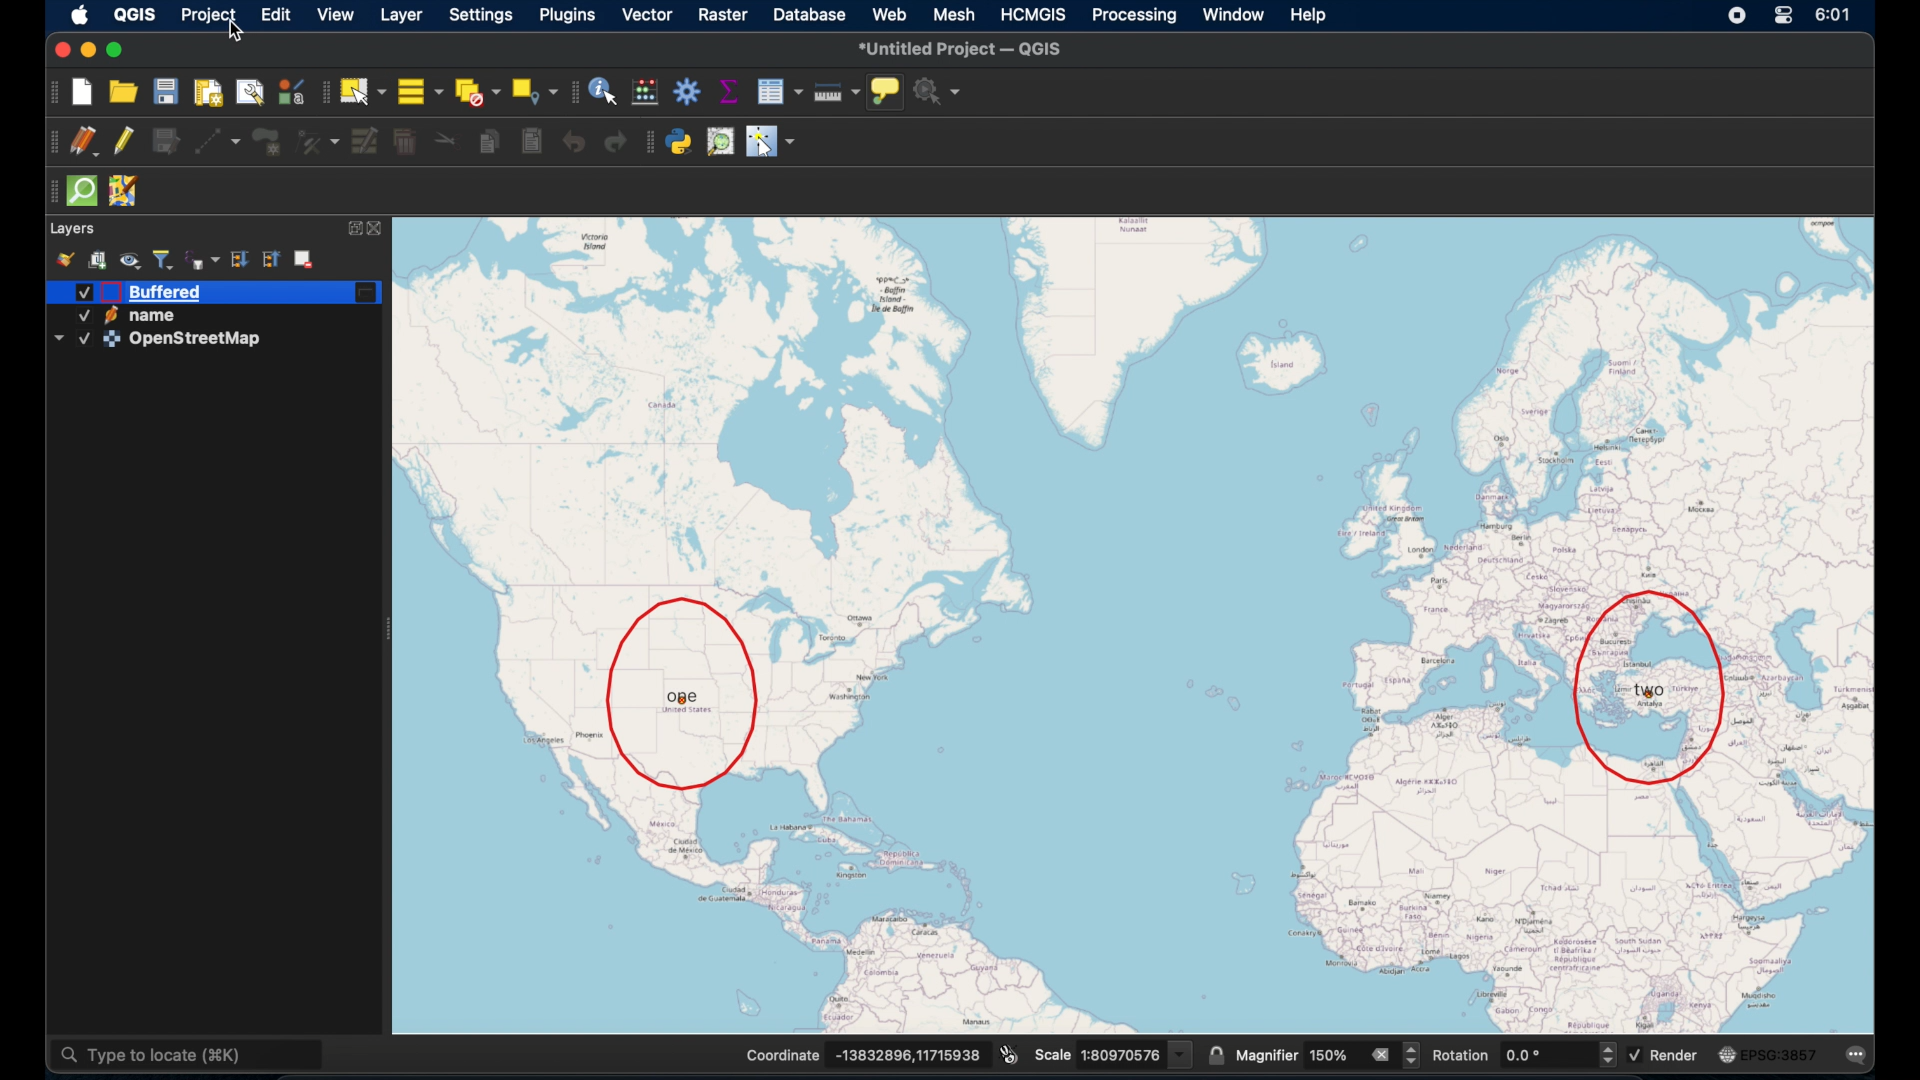 This screenshot has width=1920, height=1080. Describe the element at coordinates (248, 91) in the screenshot. I see `show layout manager` at that location.